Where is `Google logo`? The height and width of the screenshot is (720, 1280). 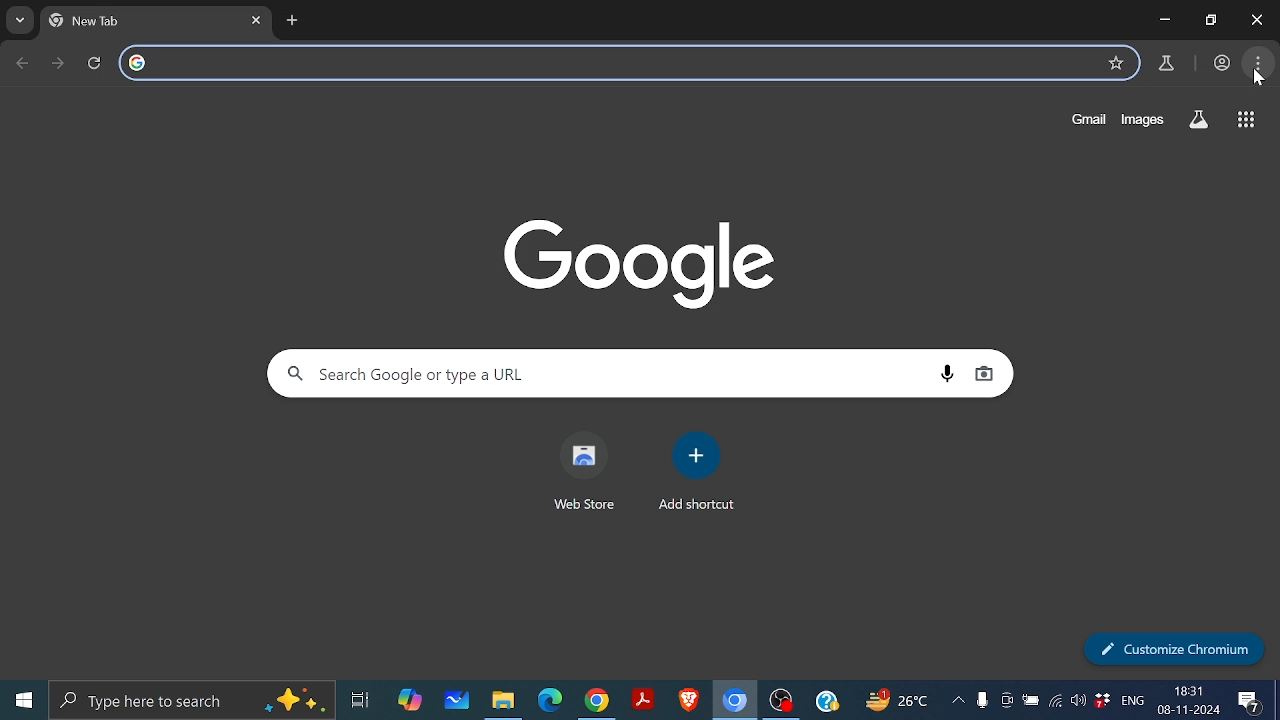
Google logo is located at coordinates (642, 262).